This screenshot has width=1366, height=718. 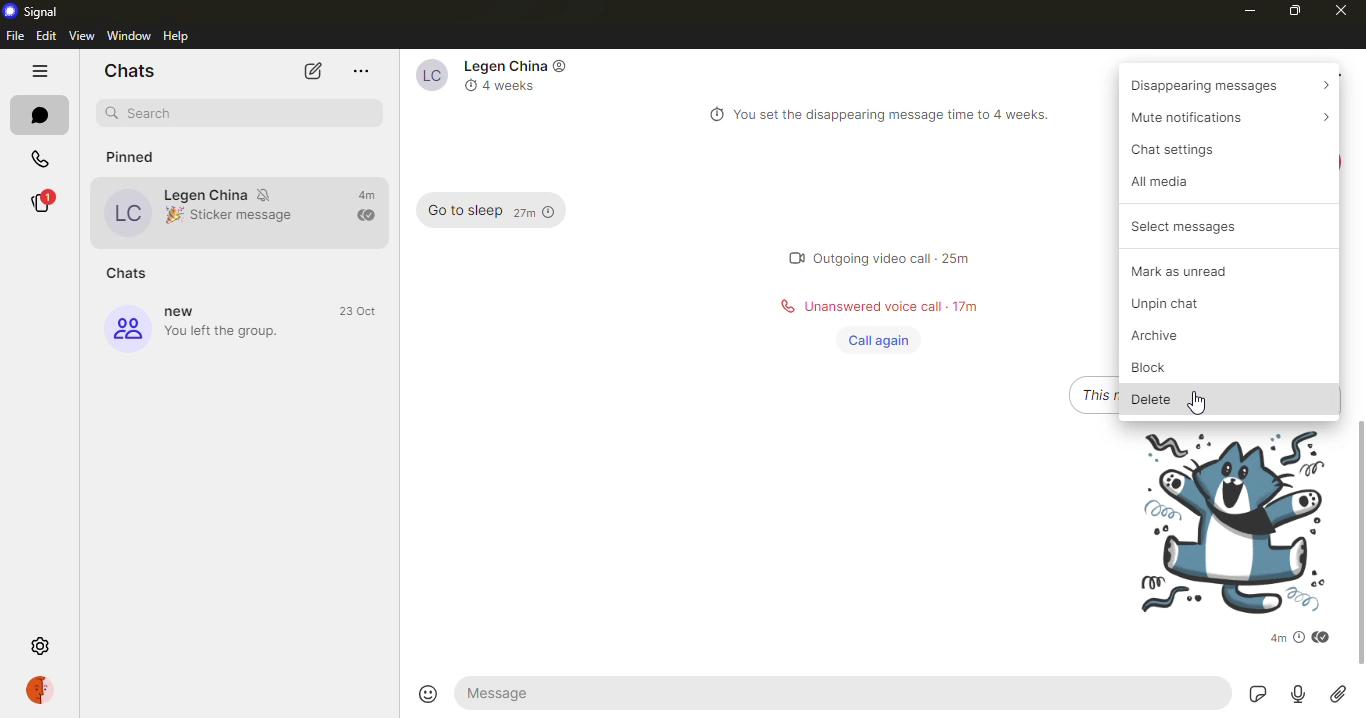 I want to click on 4 weeks, so click(x=516, y=86).